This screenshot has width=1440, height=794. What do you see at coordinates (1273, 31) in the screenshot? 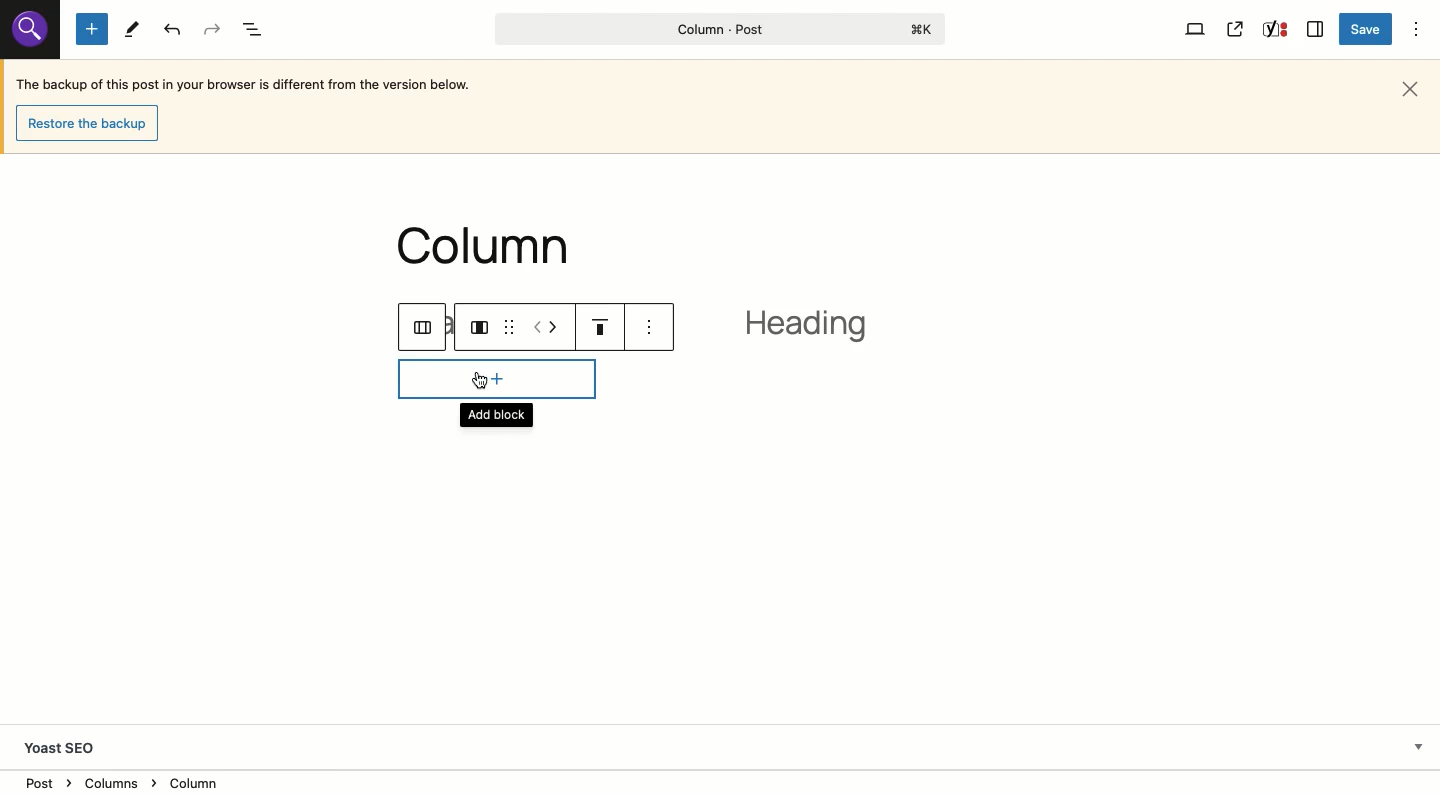
I see `Yoast` at bounding box center [1273, 31].